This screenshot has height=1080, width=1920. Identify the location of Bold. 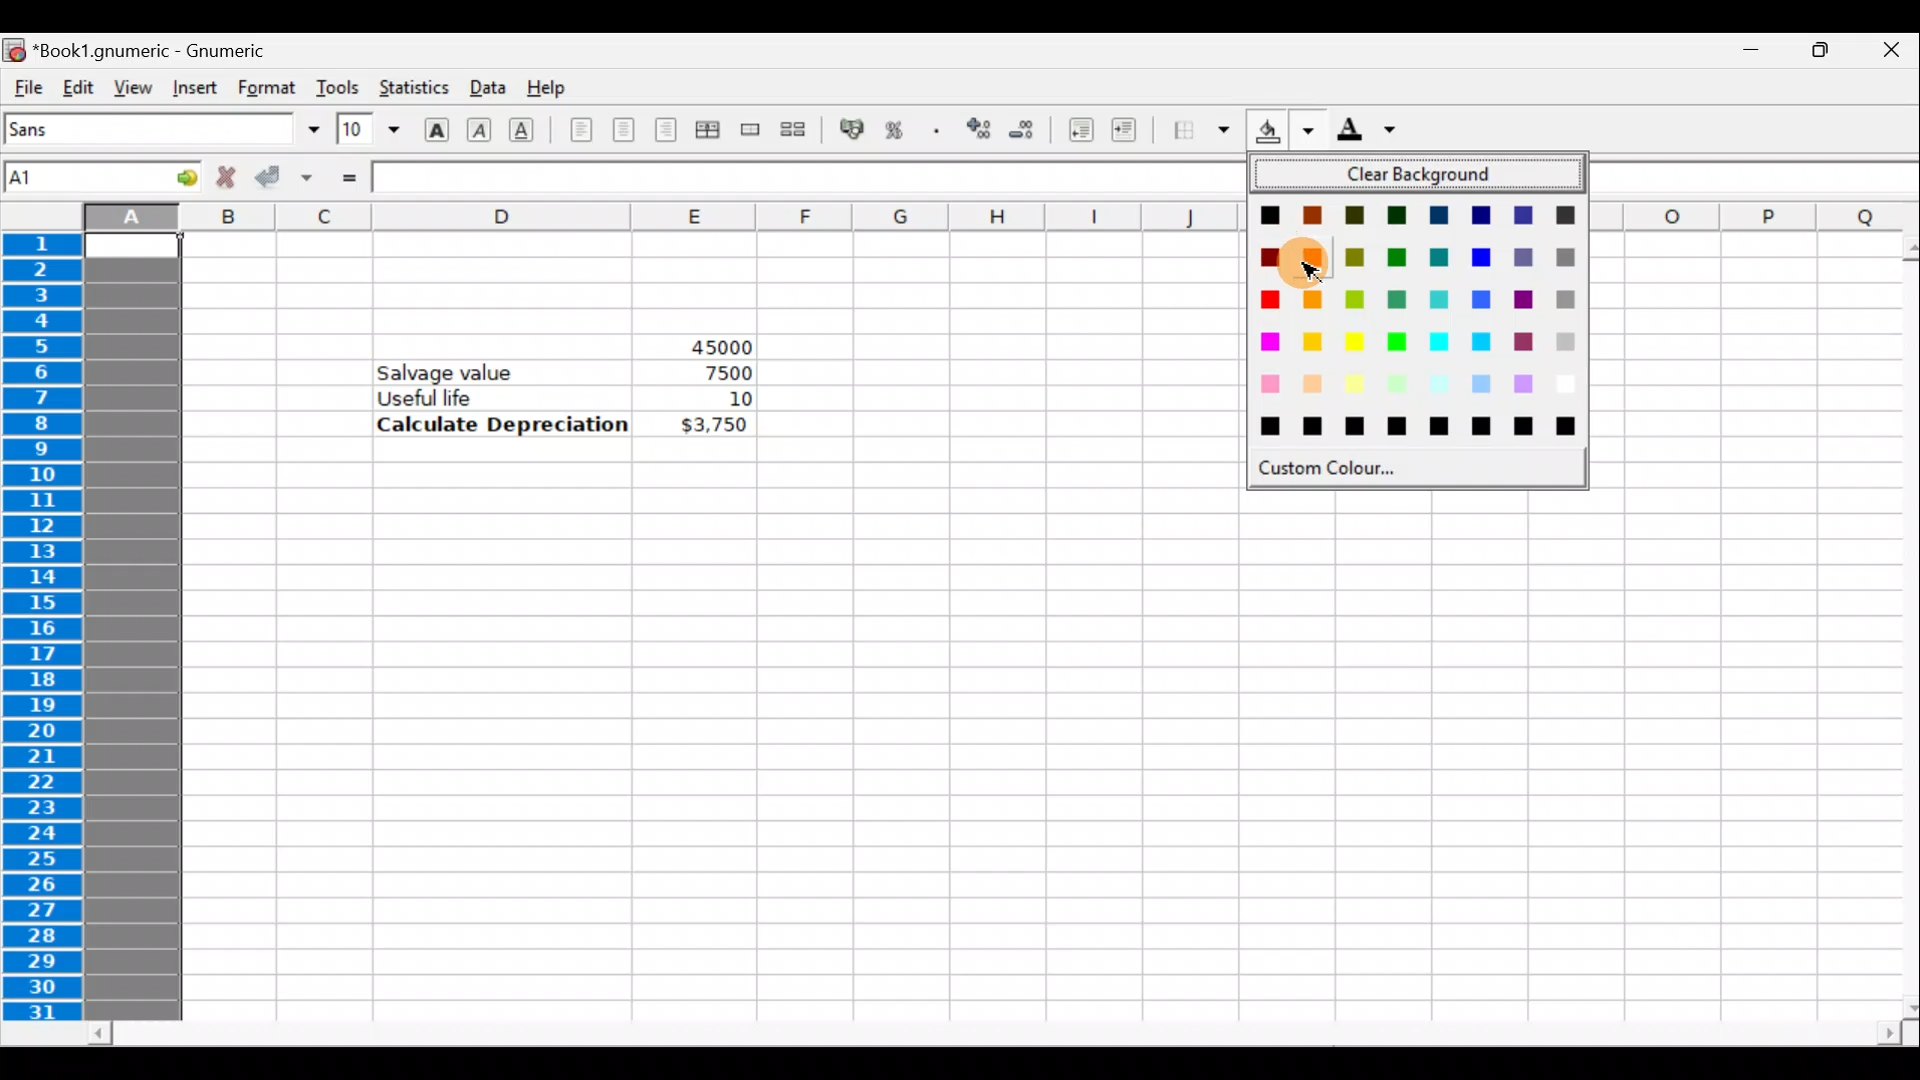
(436, 127).